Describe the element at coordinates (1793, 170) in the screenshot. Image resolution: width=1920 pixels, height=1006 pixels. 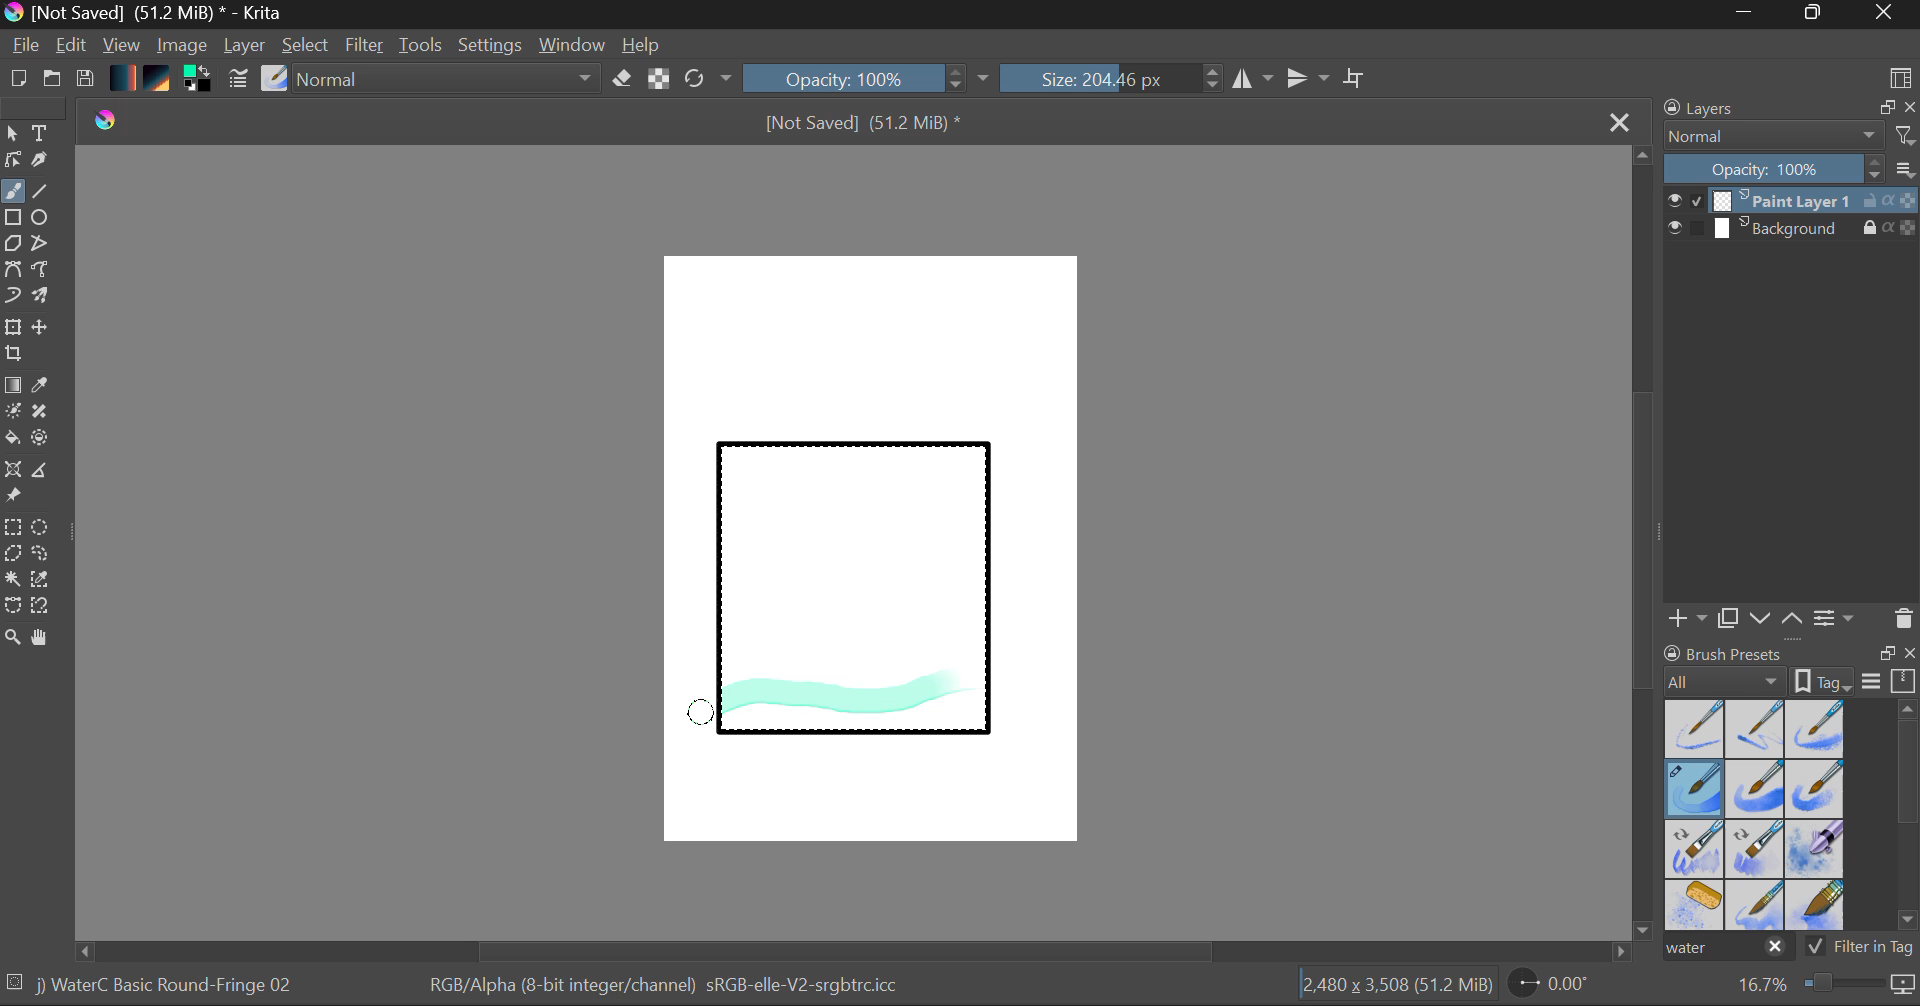
I see `Layer Opacity` at that location.